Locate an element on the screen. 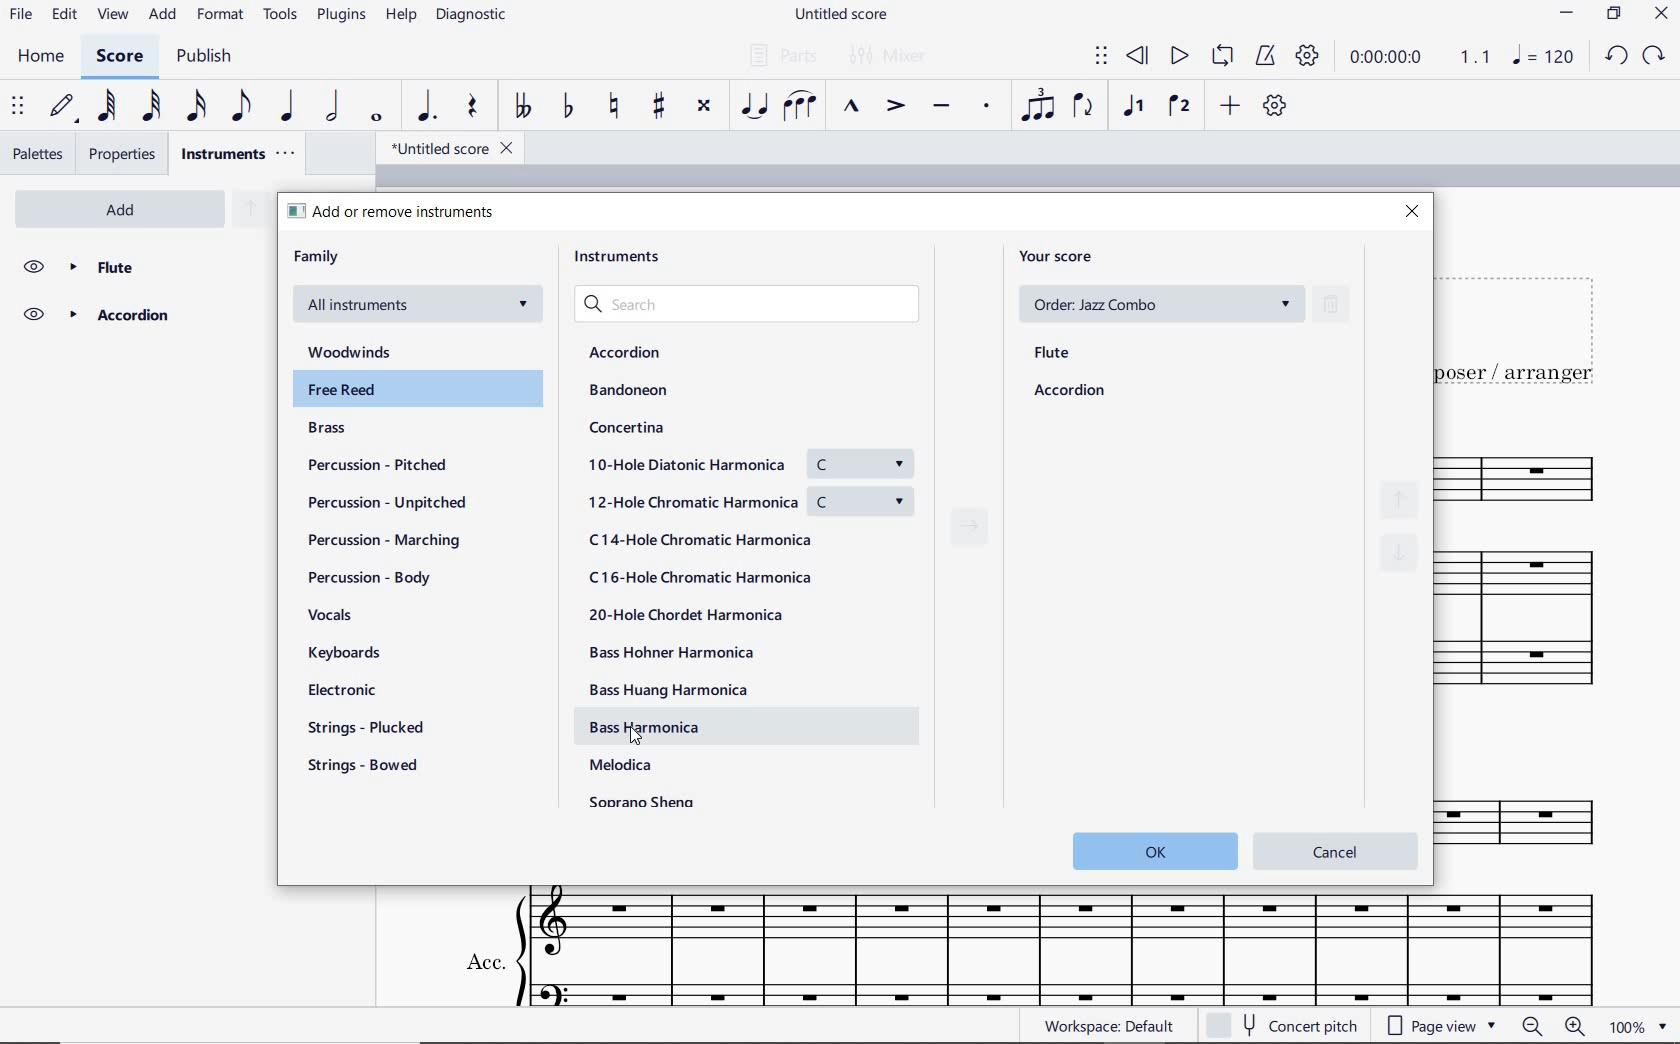 The width and height of the screenshot is (1680, 1044). 32nd note is located at coordinates (150, 107).